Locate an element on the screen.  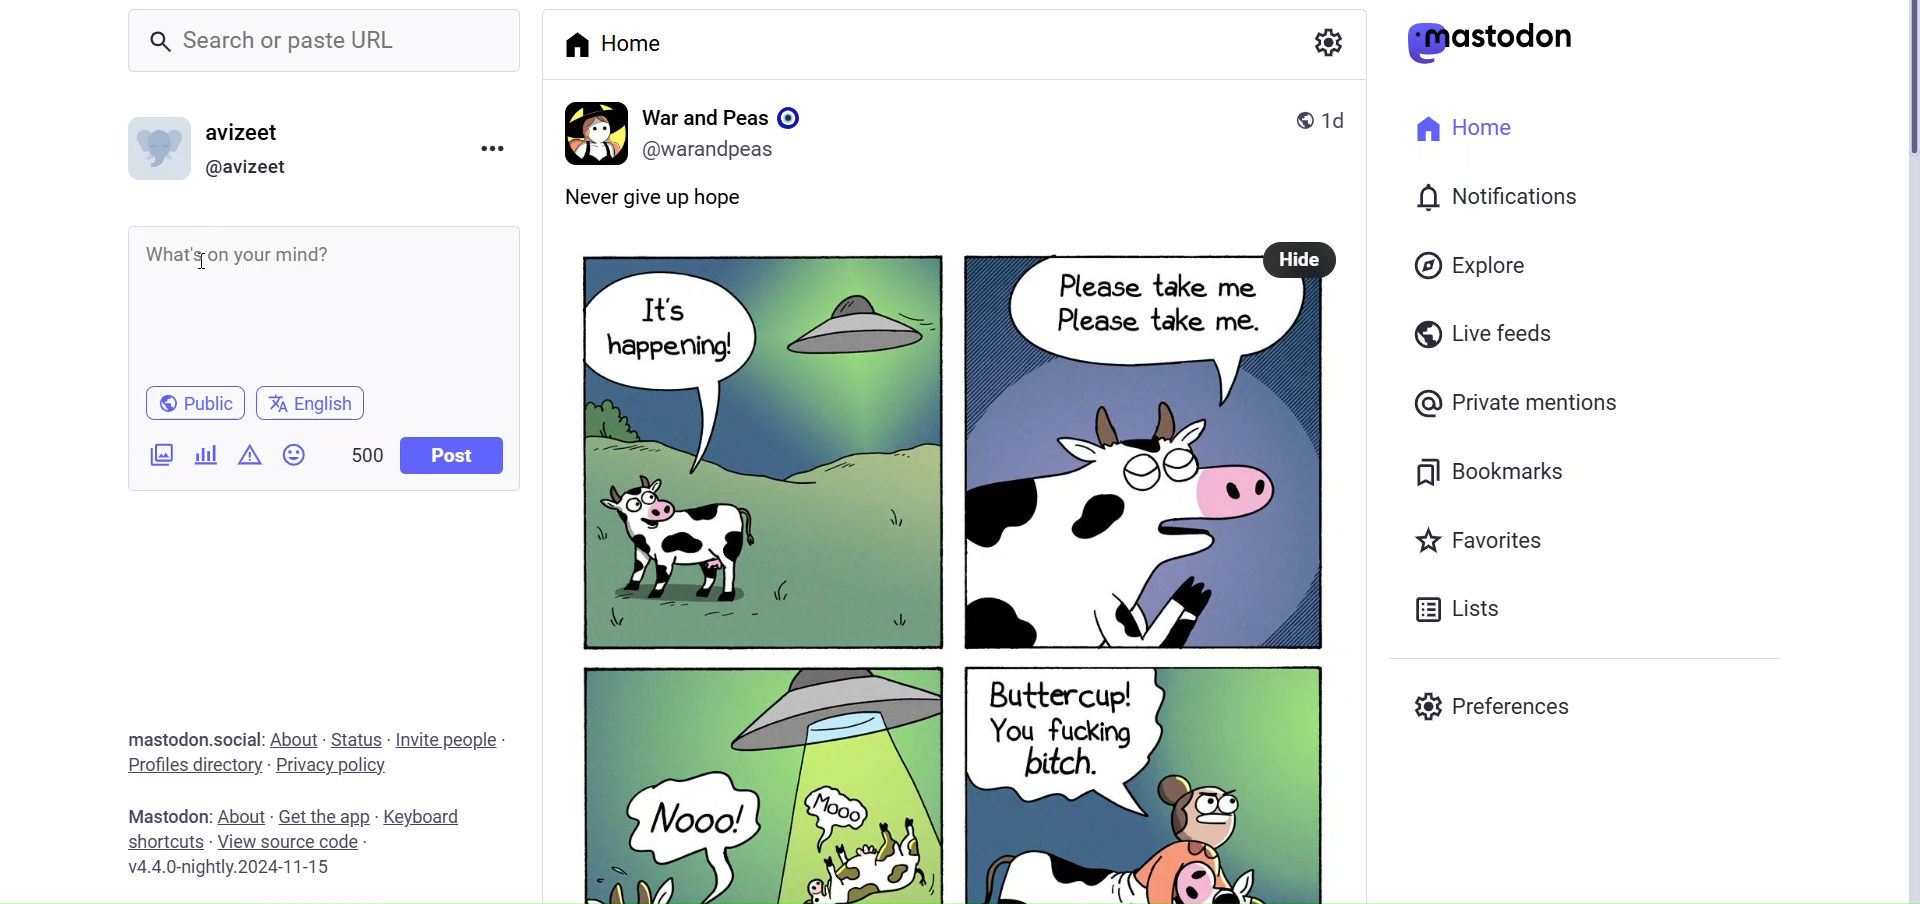
About is located at coordinates (297, 738).